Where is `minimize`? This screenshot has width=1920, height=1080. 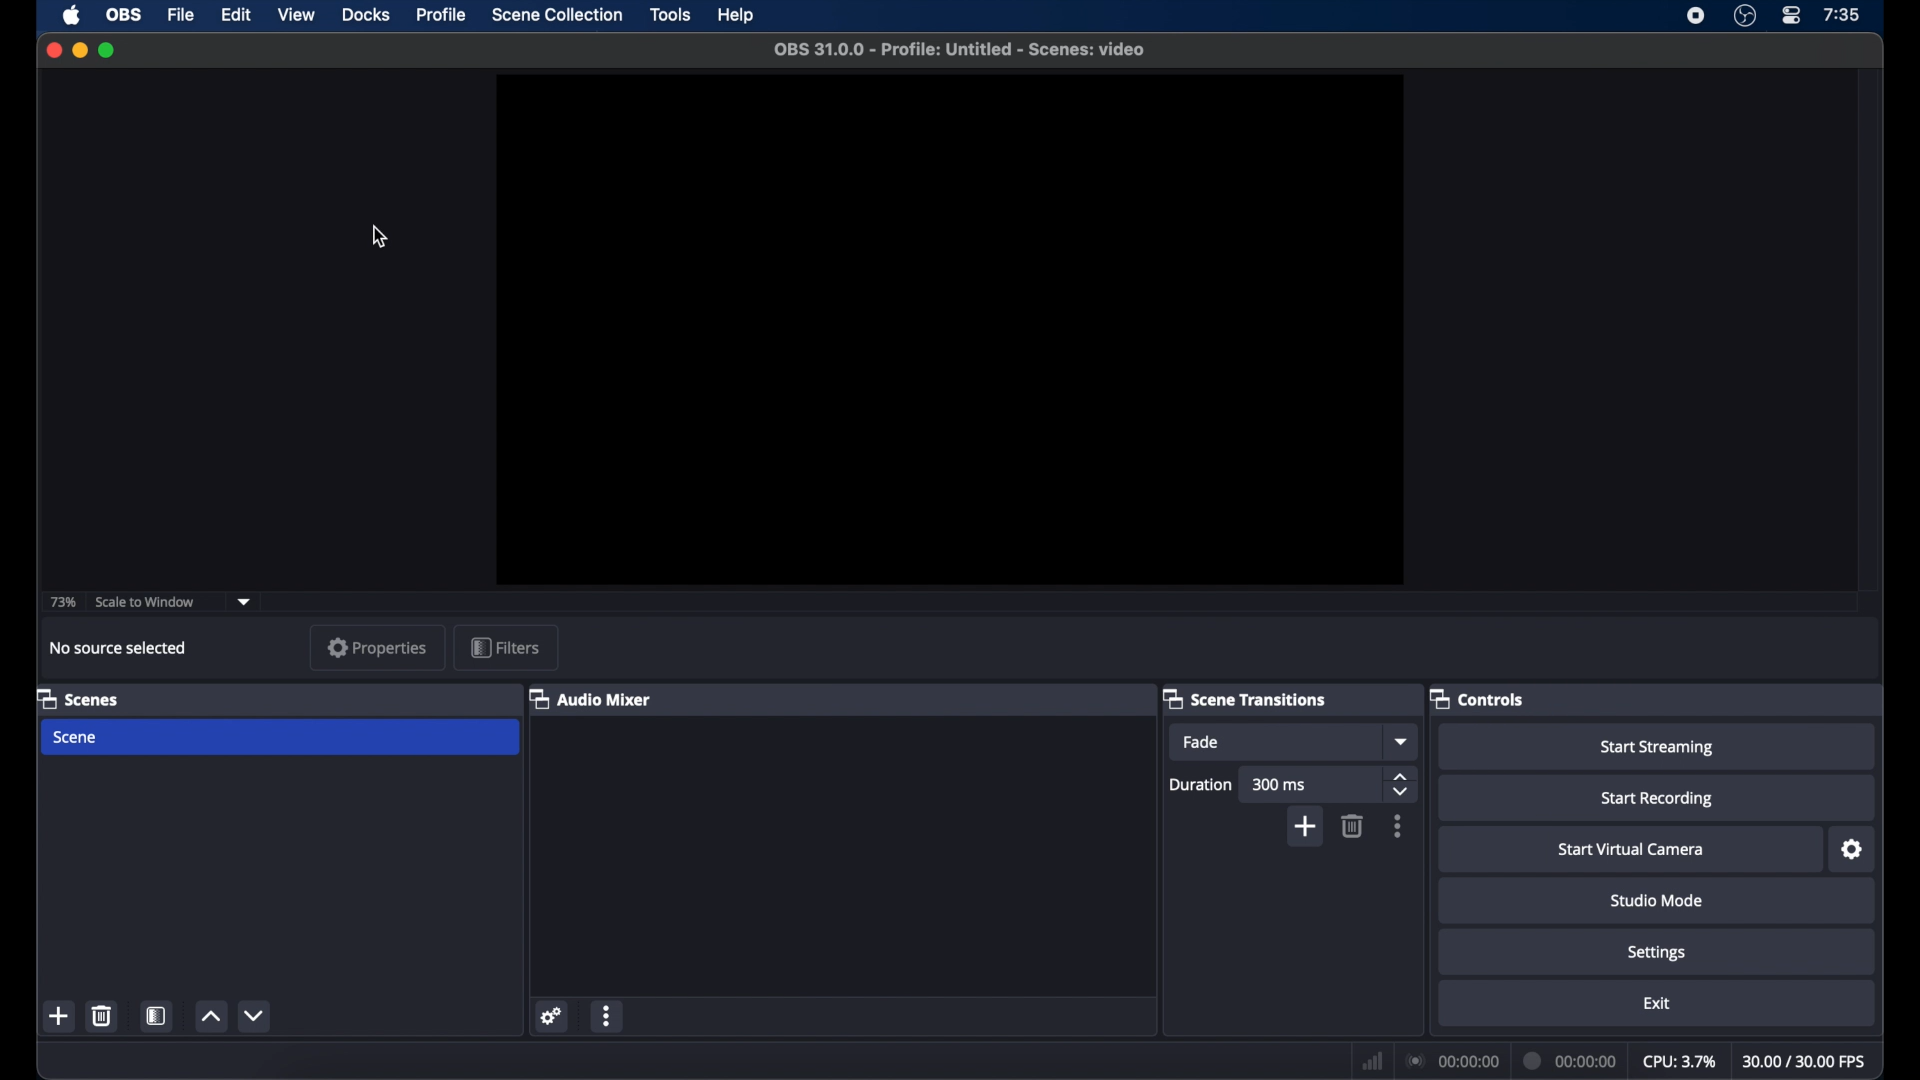
minimize is located at coordinates (79, 50).